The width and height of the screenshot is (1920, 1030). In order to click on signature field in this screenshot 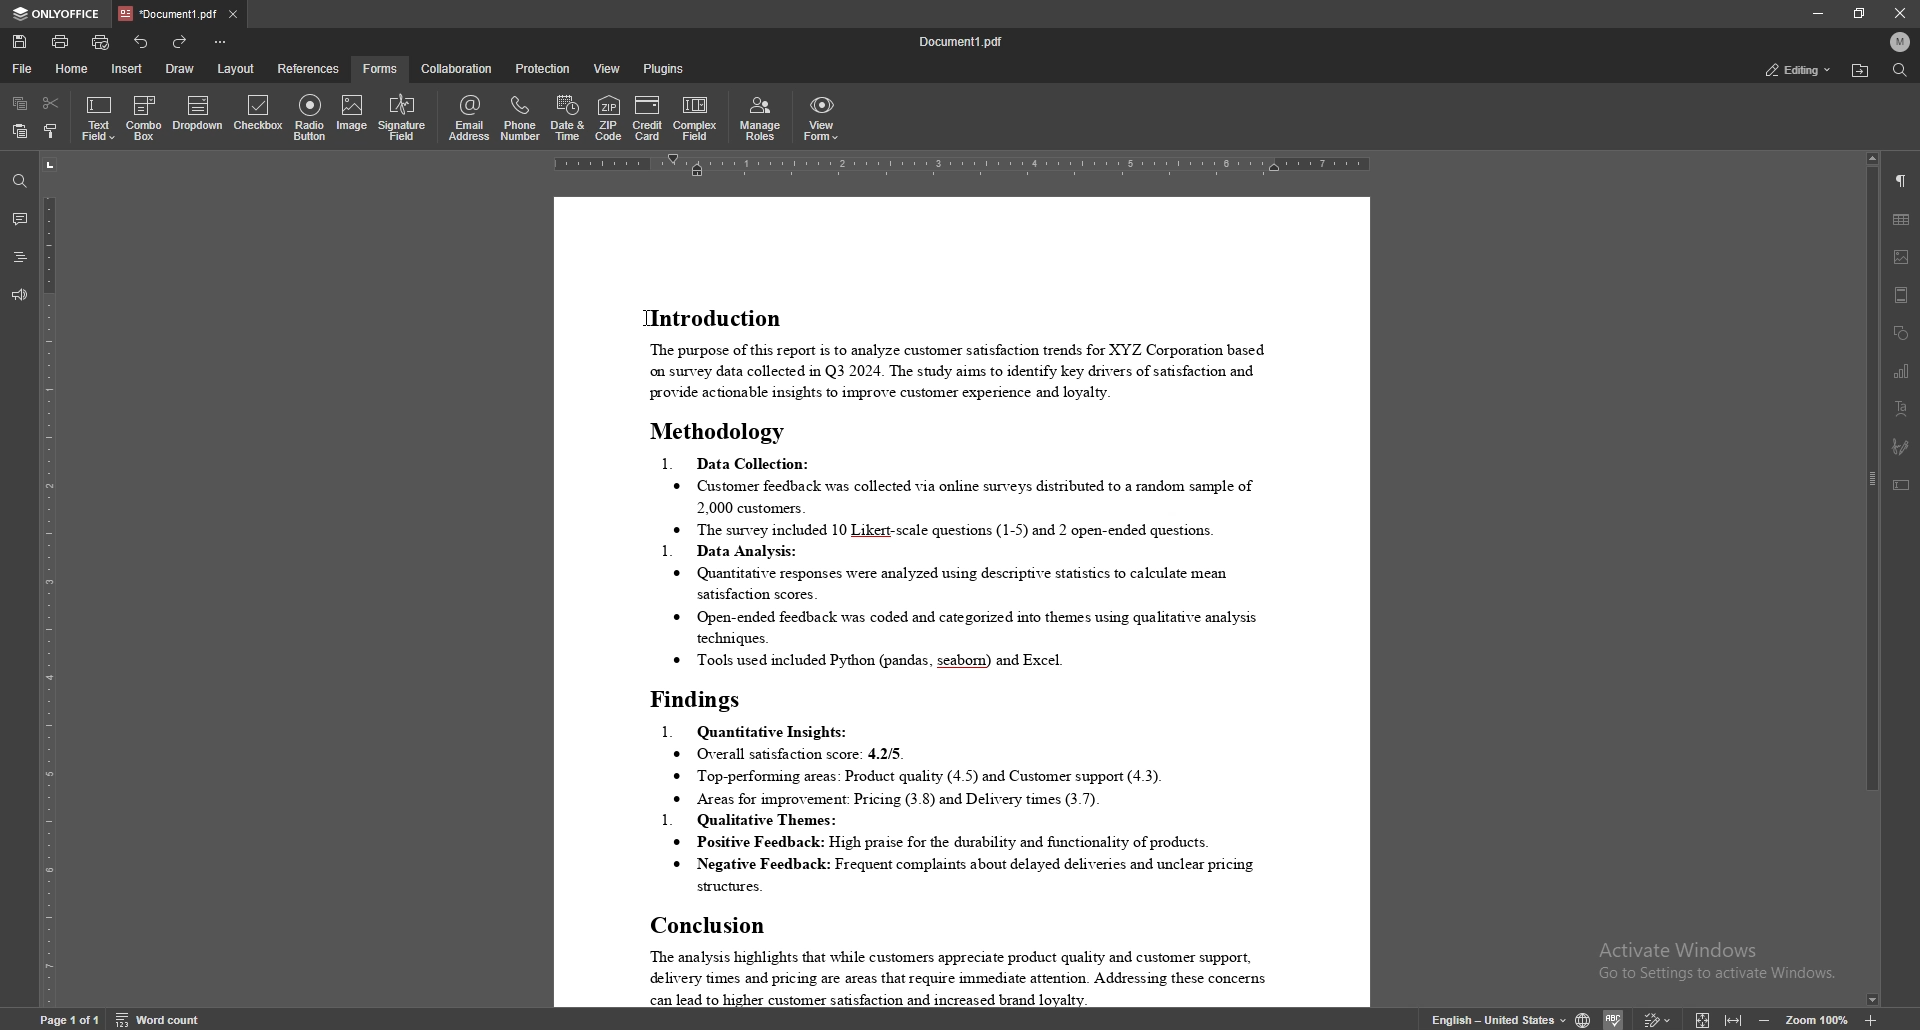, I will do `click(403, 120)`.